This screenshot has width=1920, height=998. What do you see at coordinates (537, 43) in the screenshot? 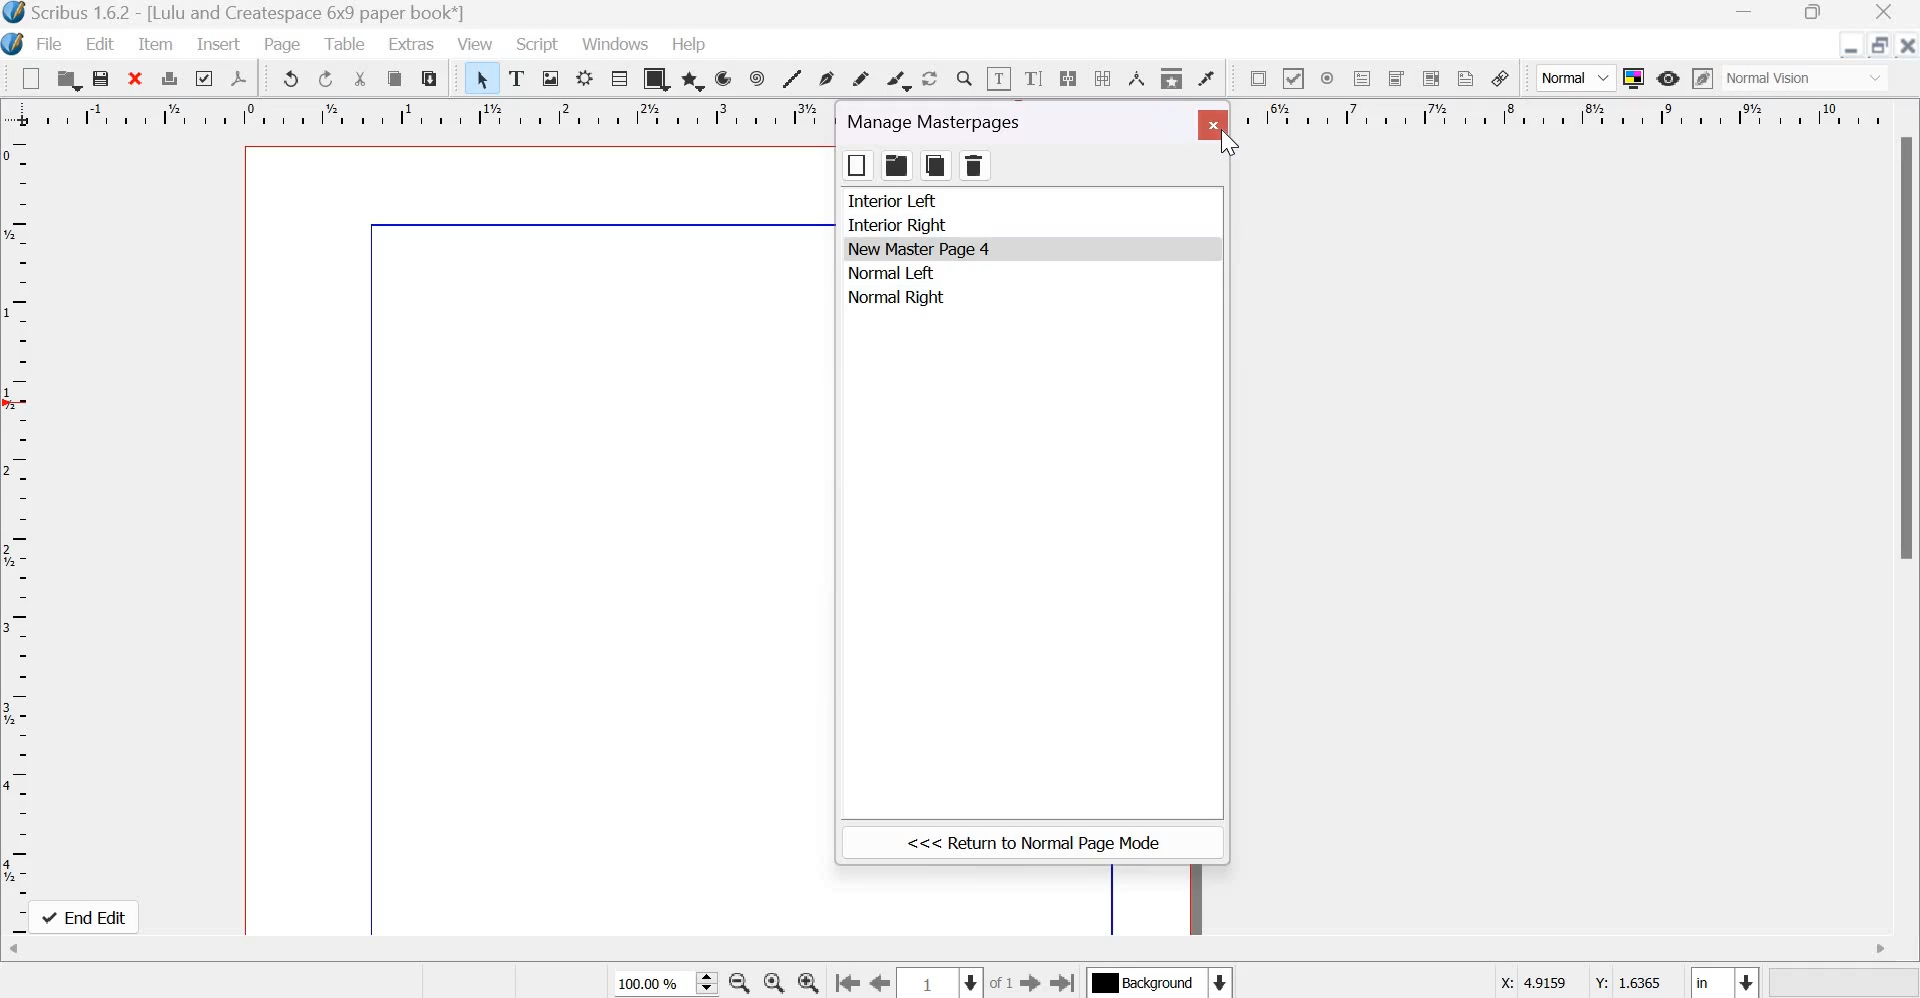
I see `Script` at bounding box center [537, 43].